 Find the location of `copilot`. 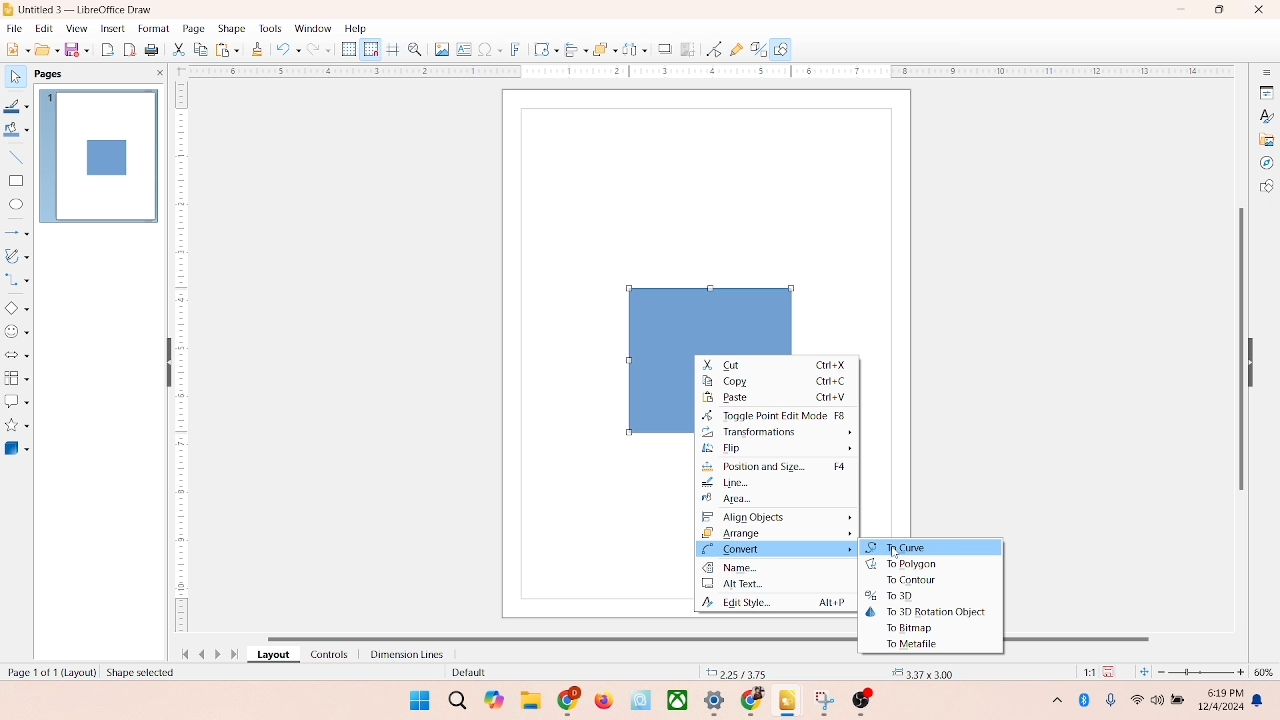

copilot is located at coordinates (496, 700).